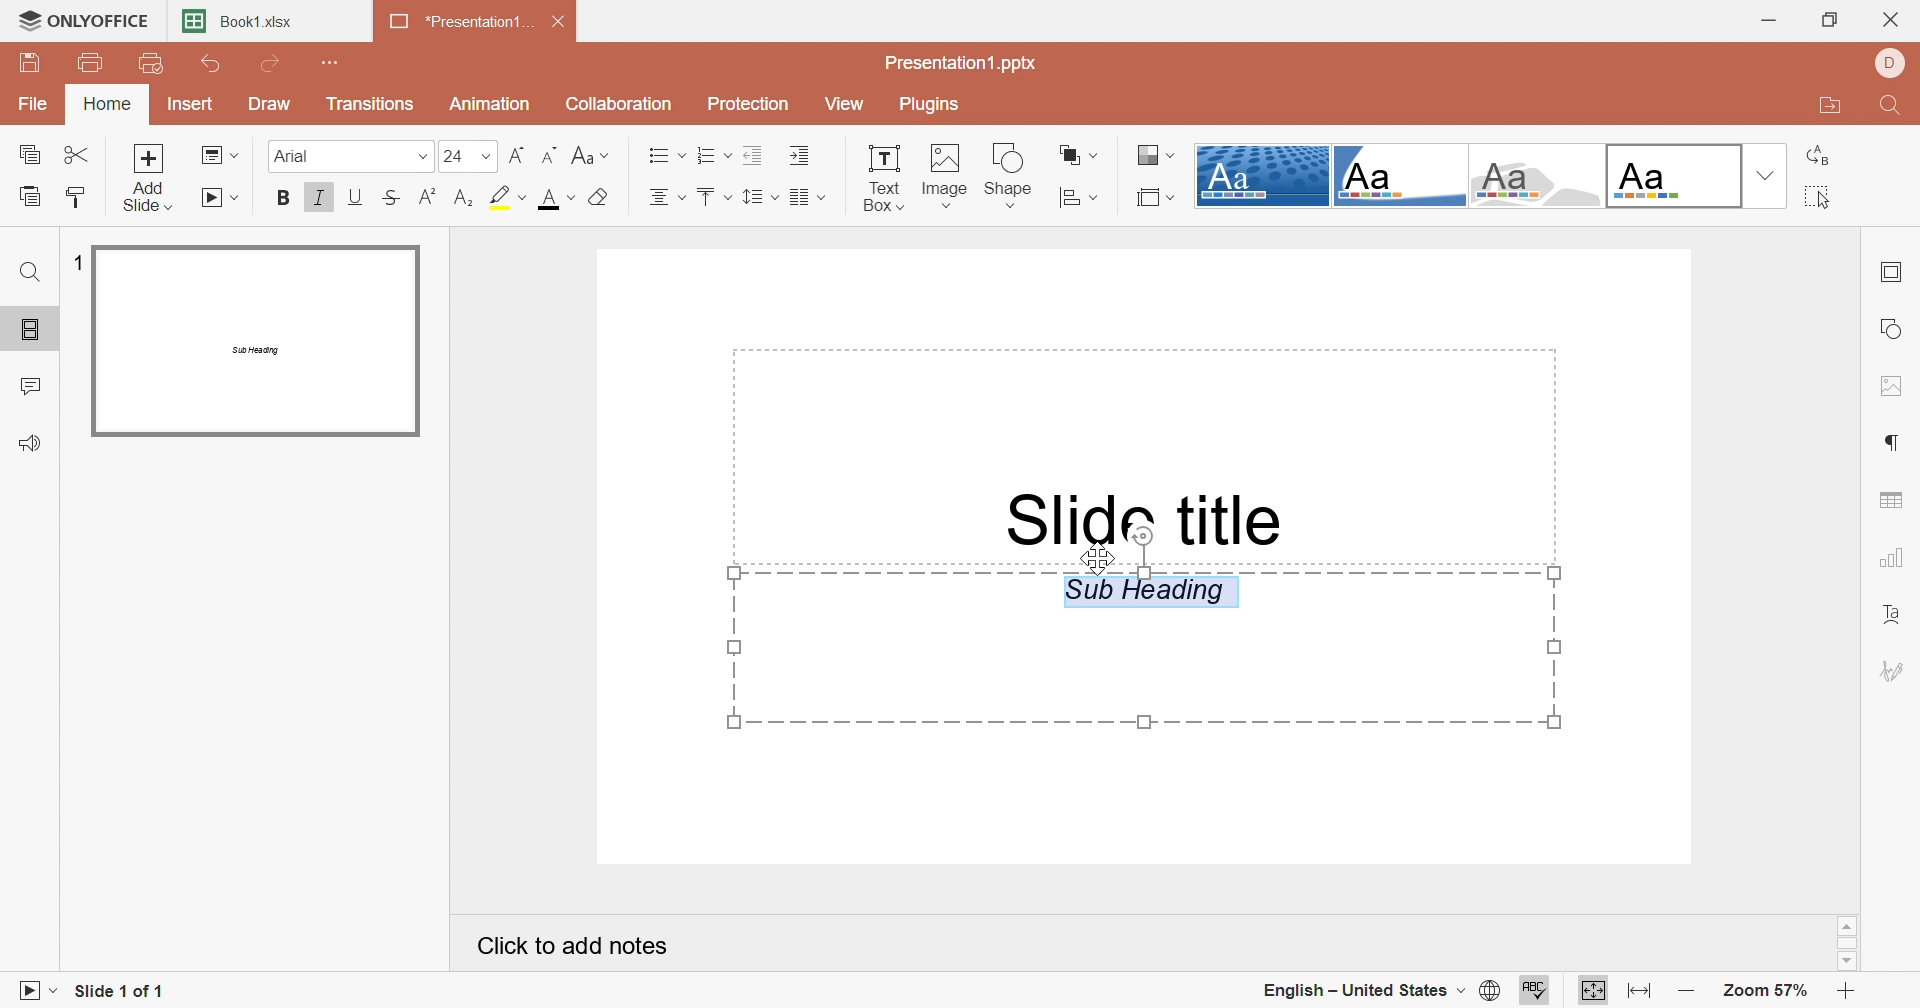 Image resolution: width=1920 pixels, height=1008 pixels. Describe the element at coordinates (461, 21) in the screenshot. I see `*Presentation1...` at that location.